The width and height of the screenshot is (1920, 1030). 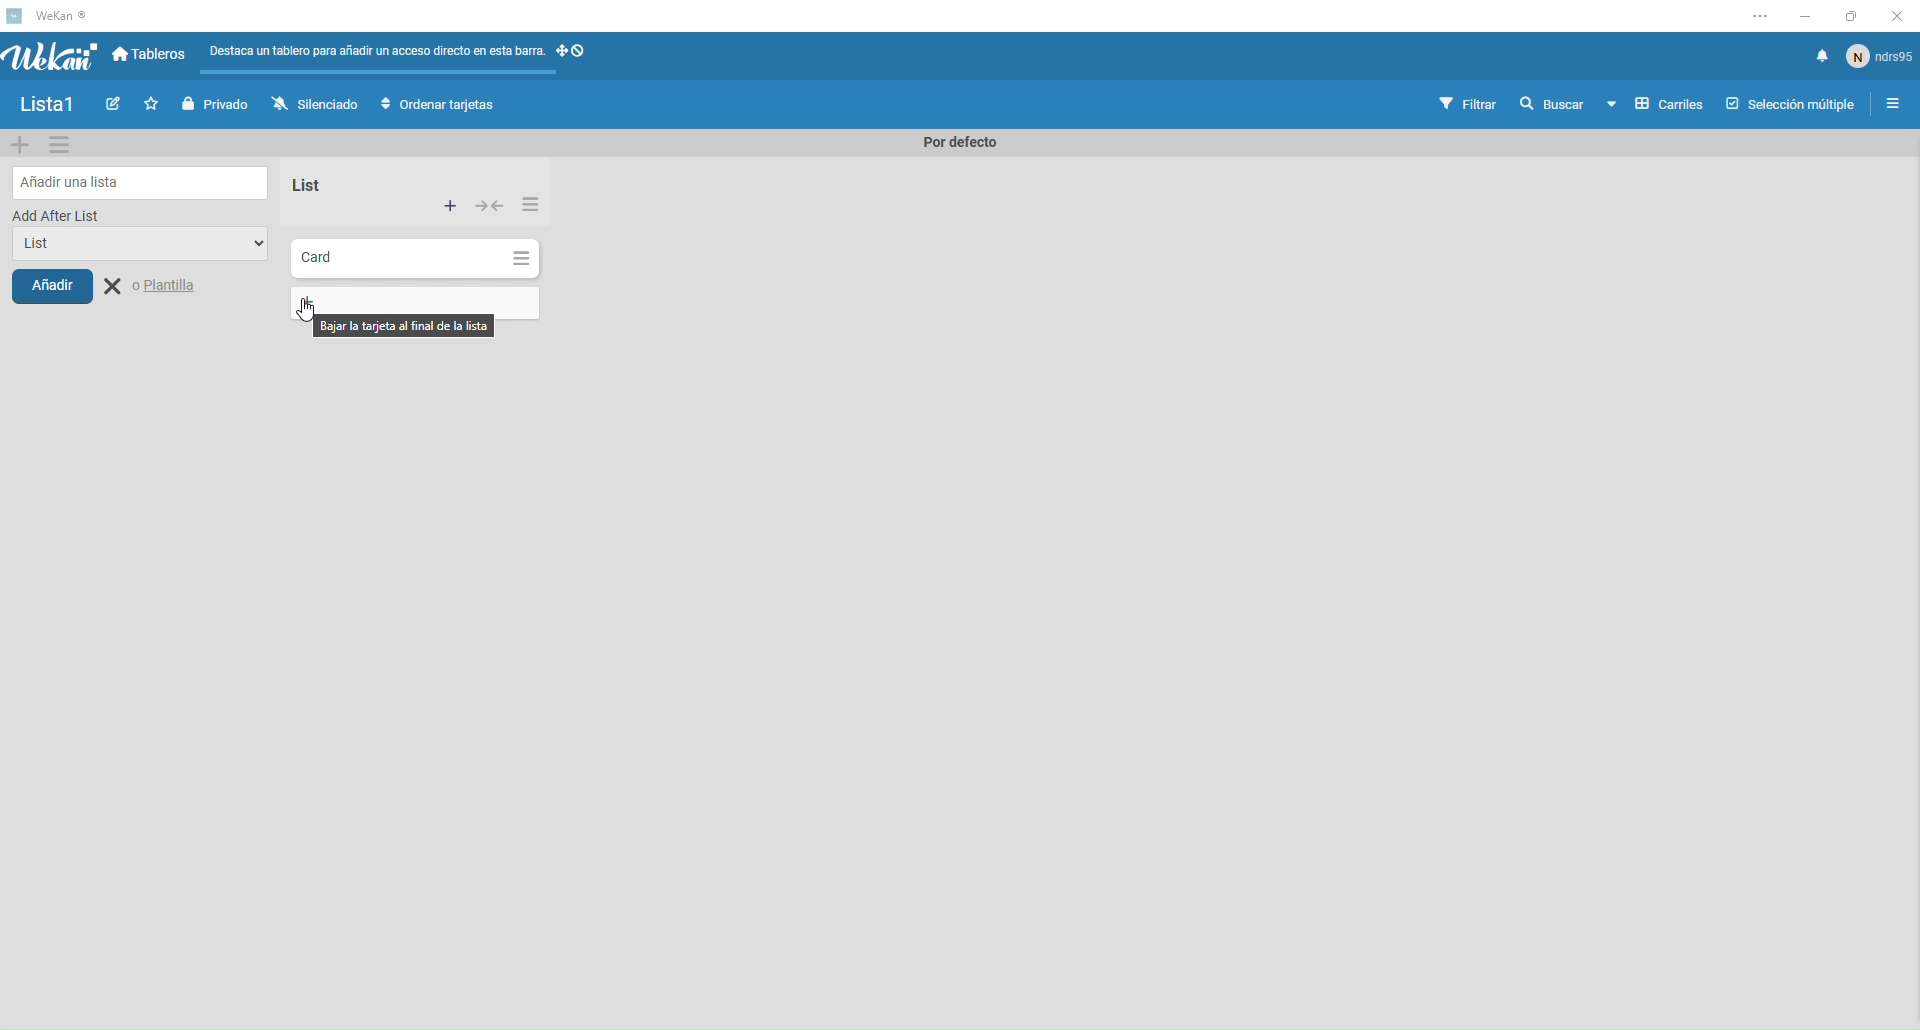 I want to click on Menu, so click(x=61, y=144).